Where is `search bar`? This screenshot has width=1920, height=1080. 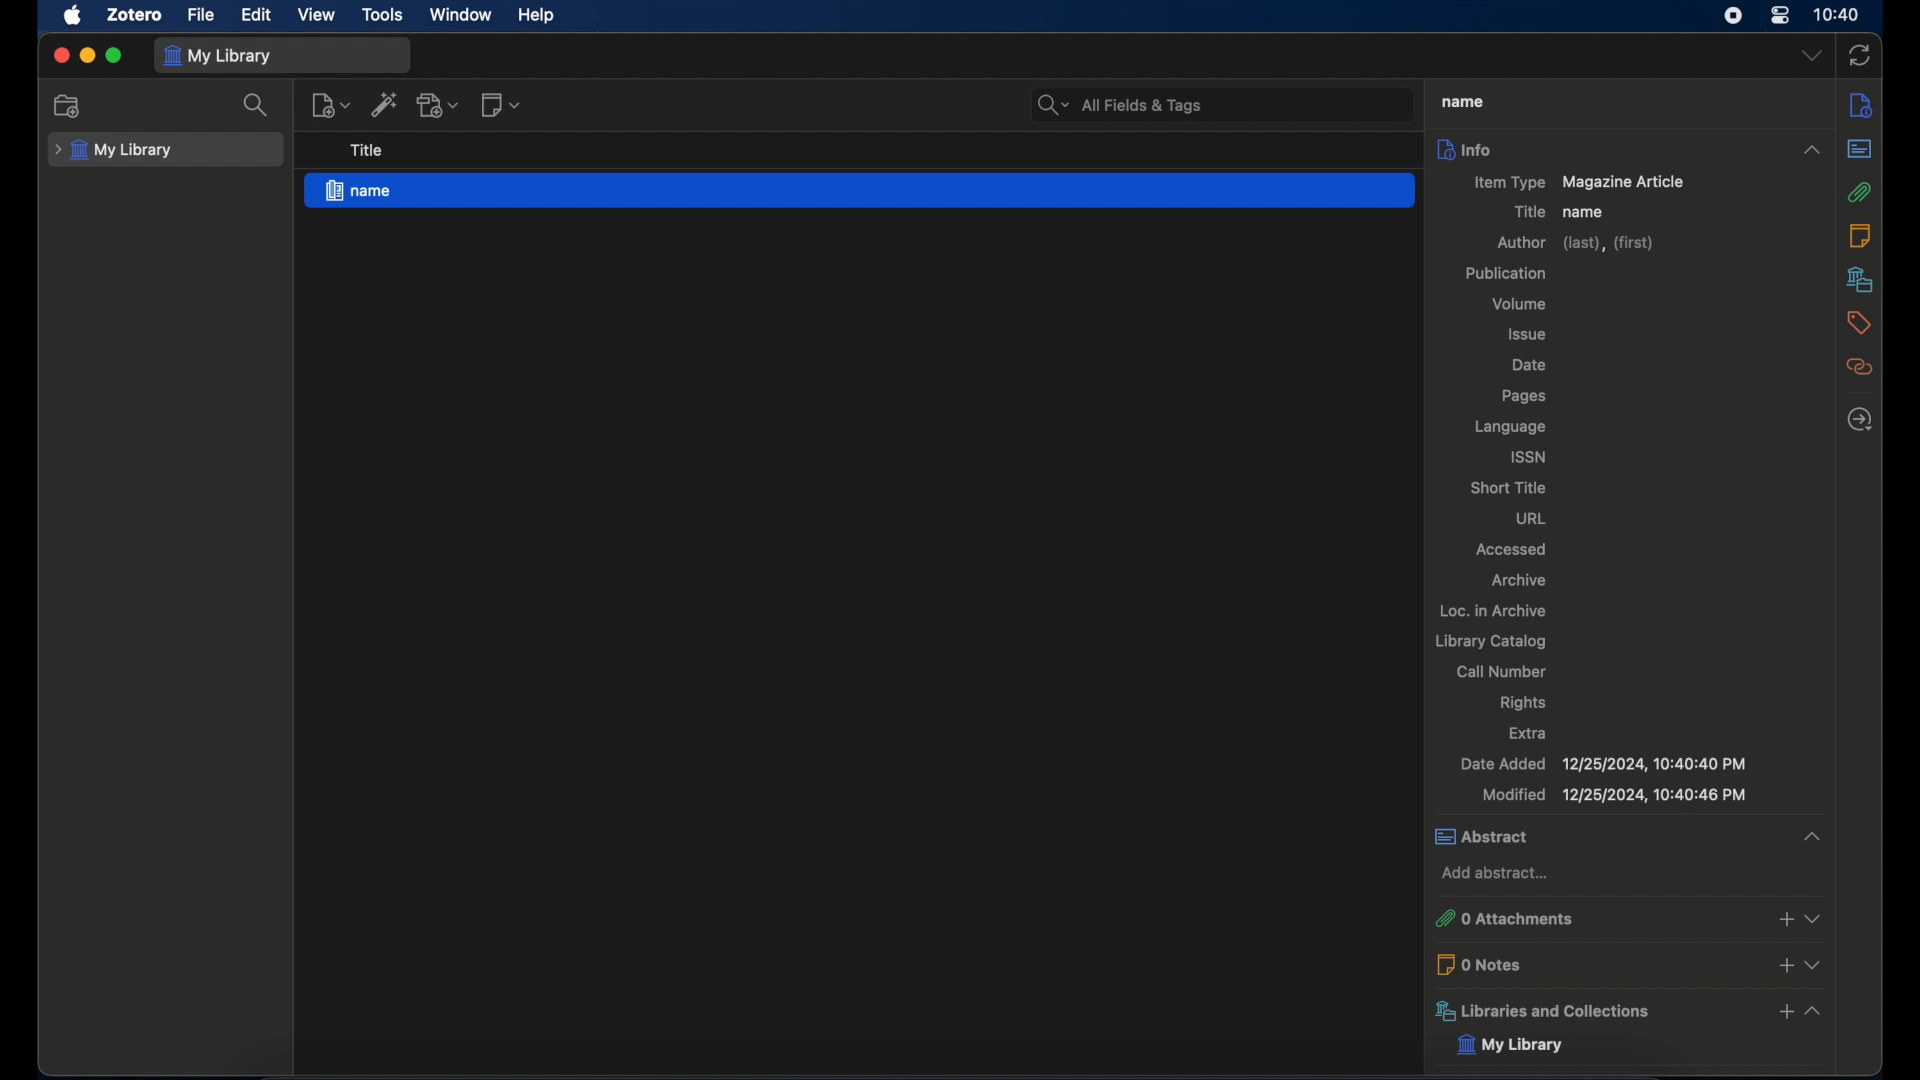 search bar is located at coordinates (1120, 105).